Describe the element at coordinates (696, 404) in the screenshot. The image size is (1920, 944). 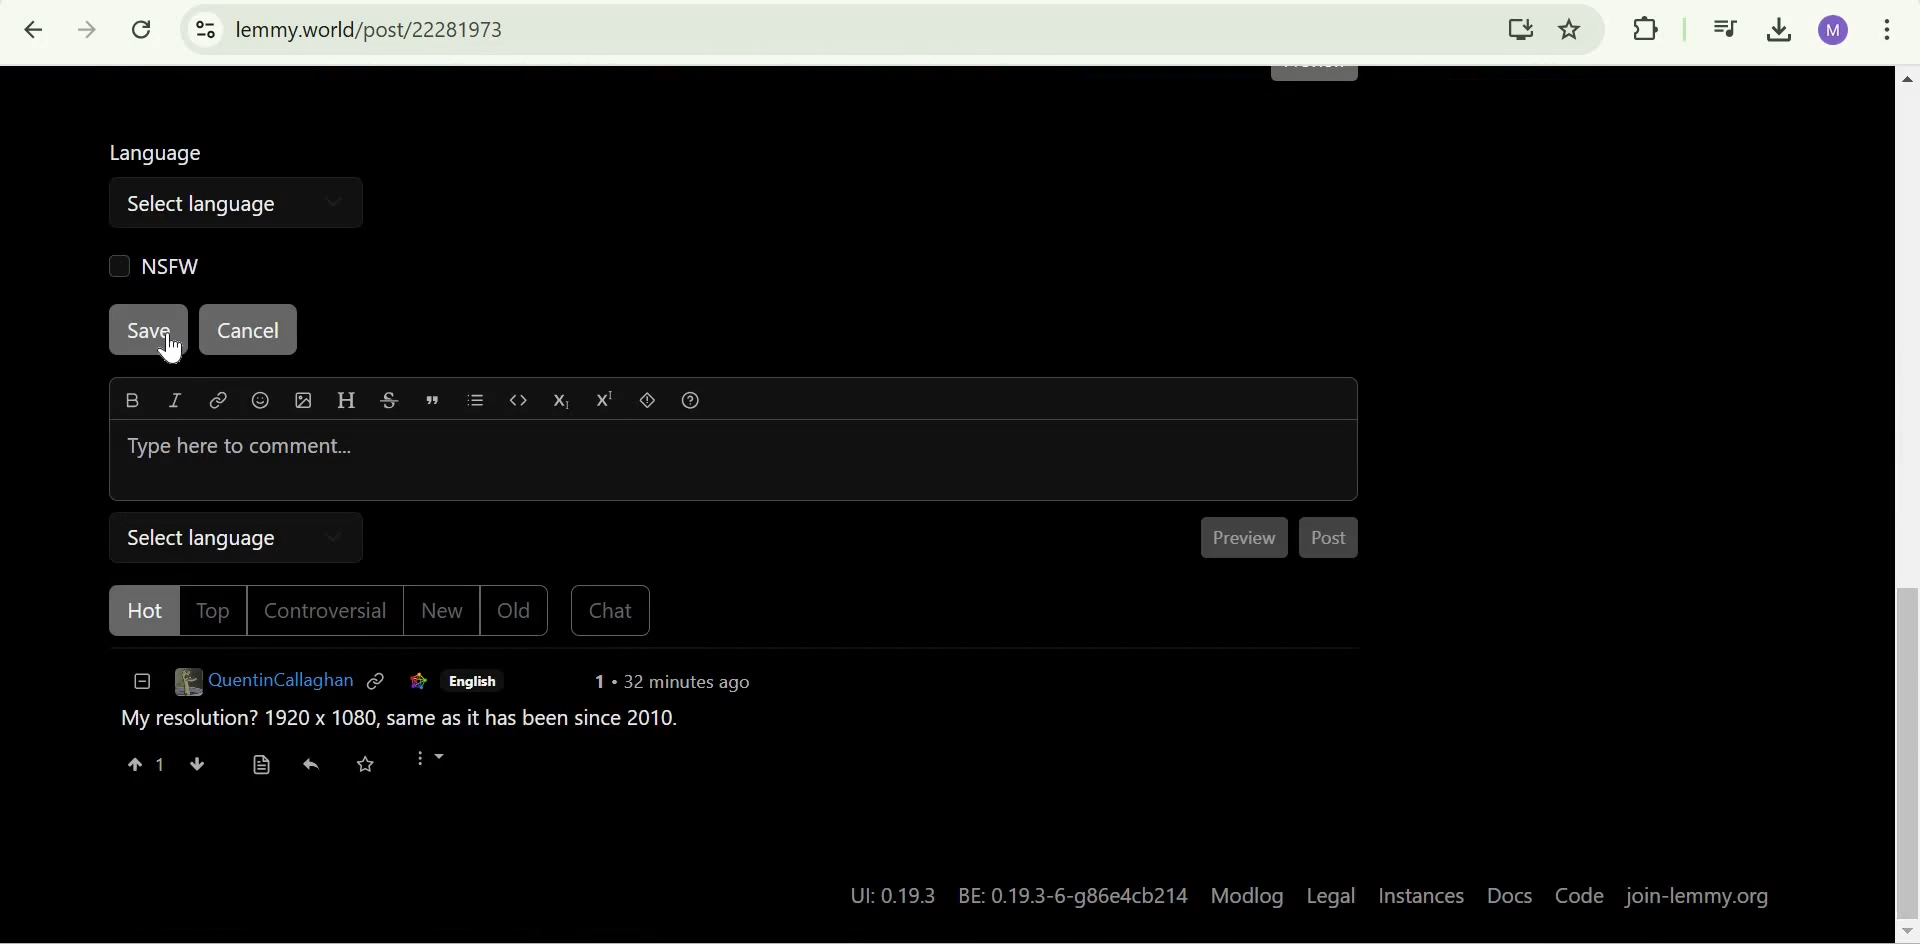
I see `formatting help` at that location.